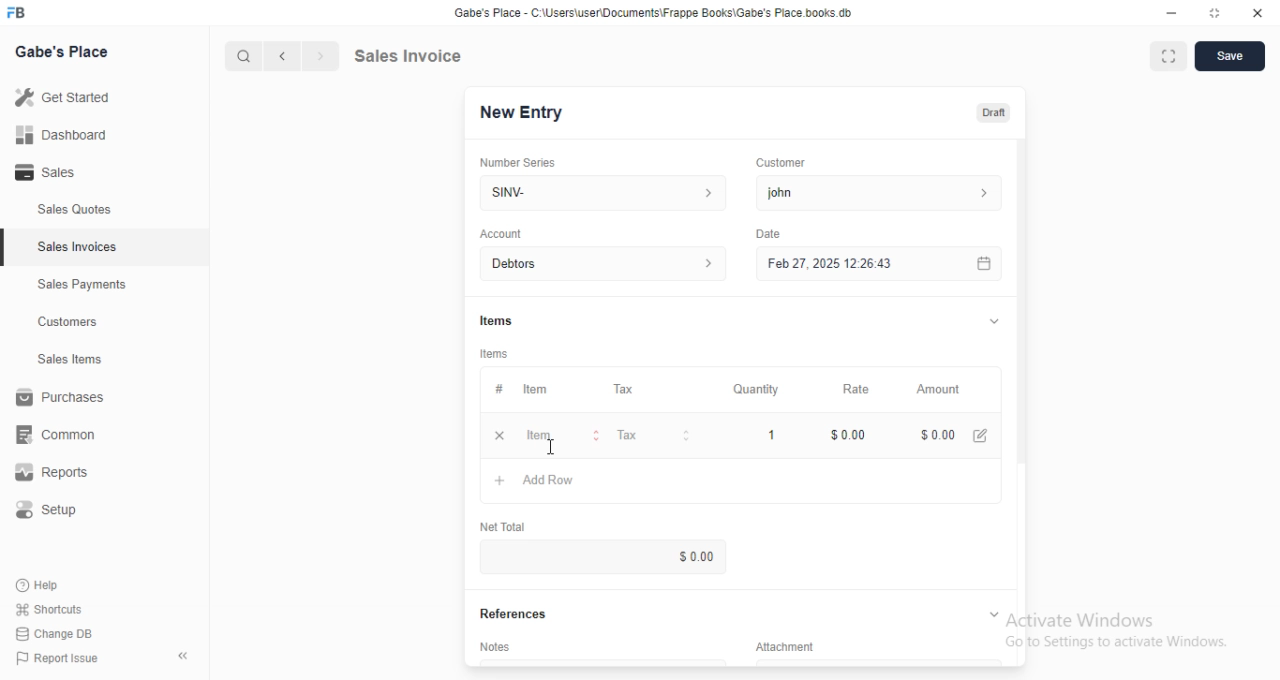  I want to click on Search, so click(242, 53).